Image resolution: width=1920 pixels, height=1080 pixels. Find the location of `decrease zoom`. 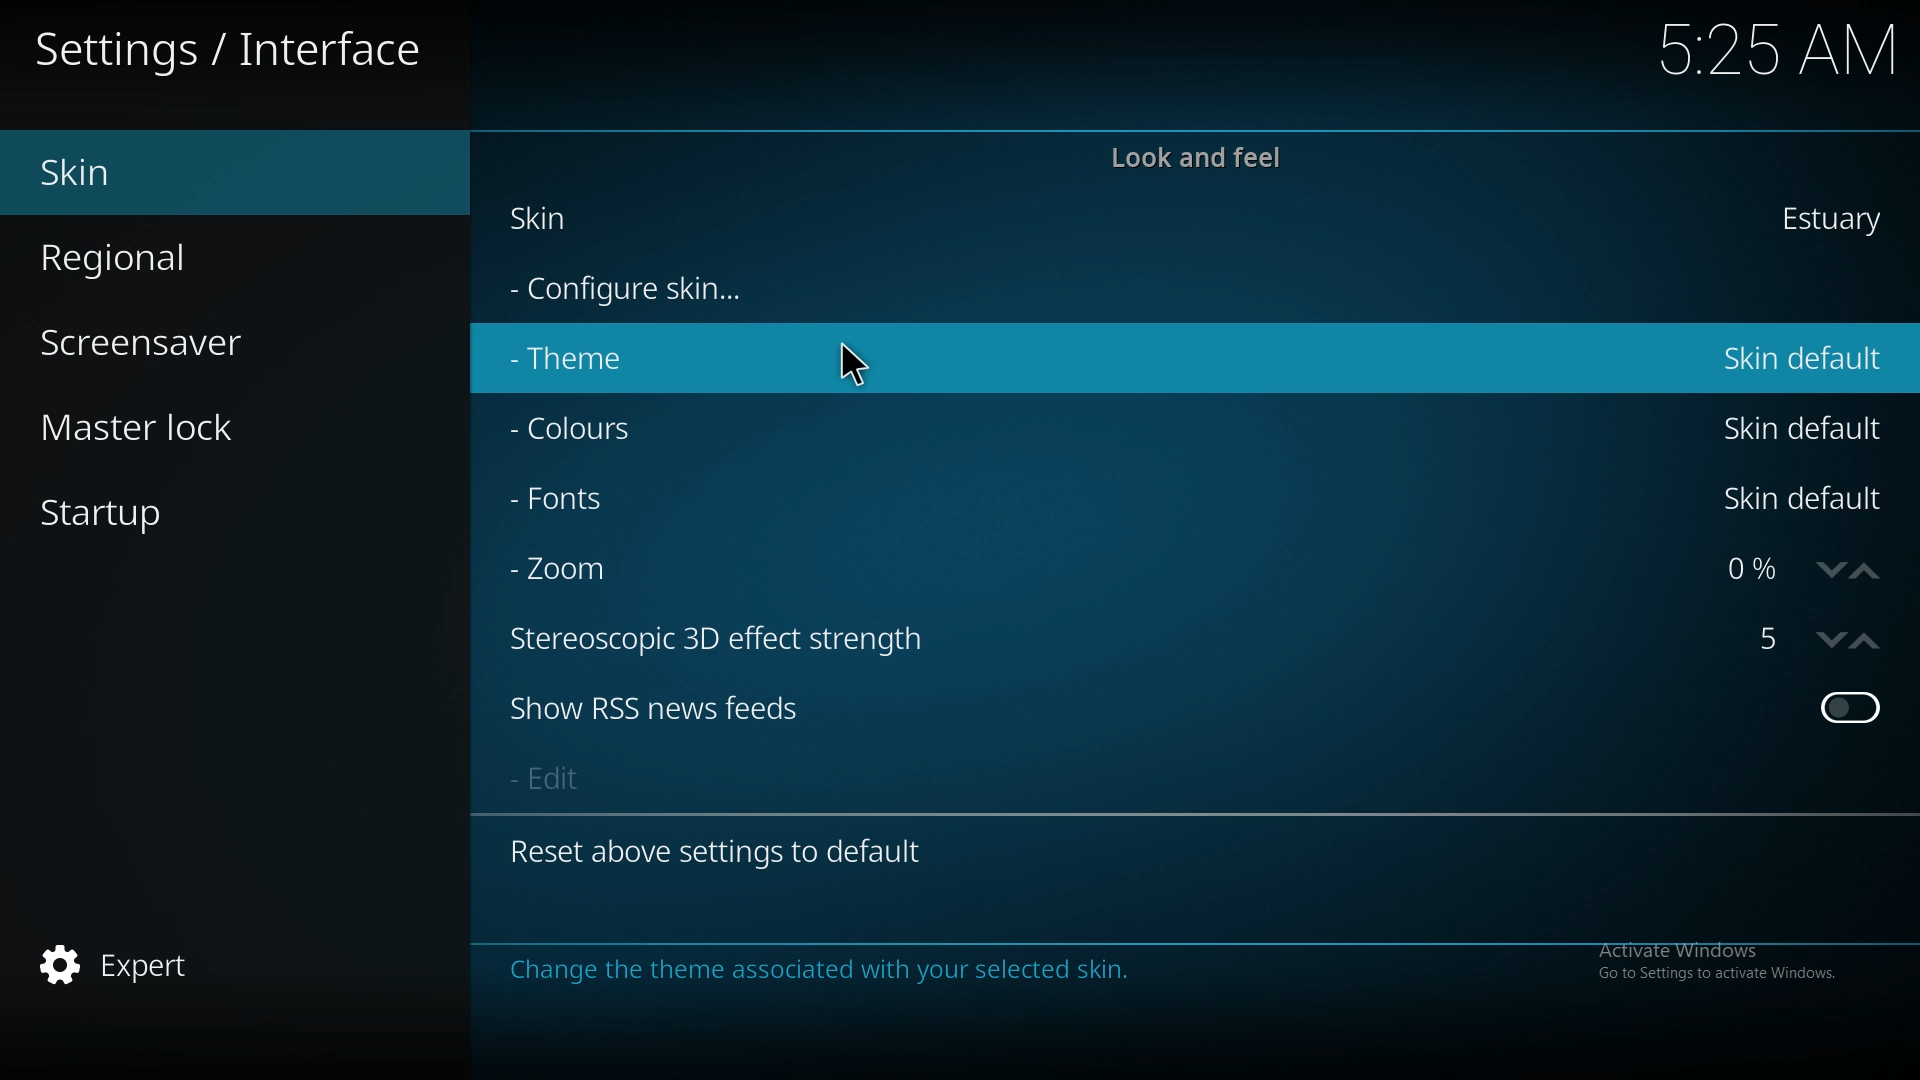

decrease zoom is located at coordinates (1830, 567).